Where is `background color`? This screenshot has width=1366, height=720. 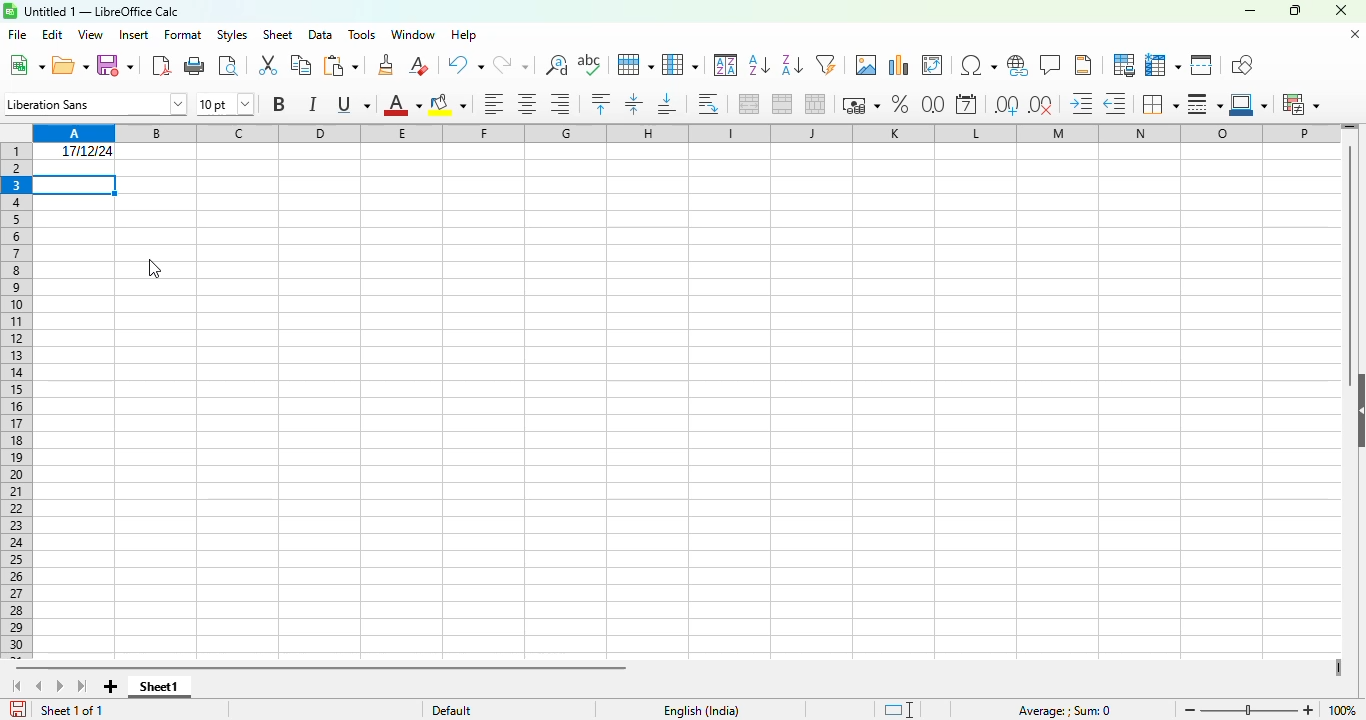 background color is located at coordinates (447, 105).